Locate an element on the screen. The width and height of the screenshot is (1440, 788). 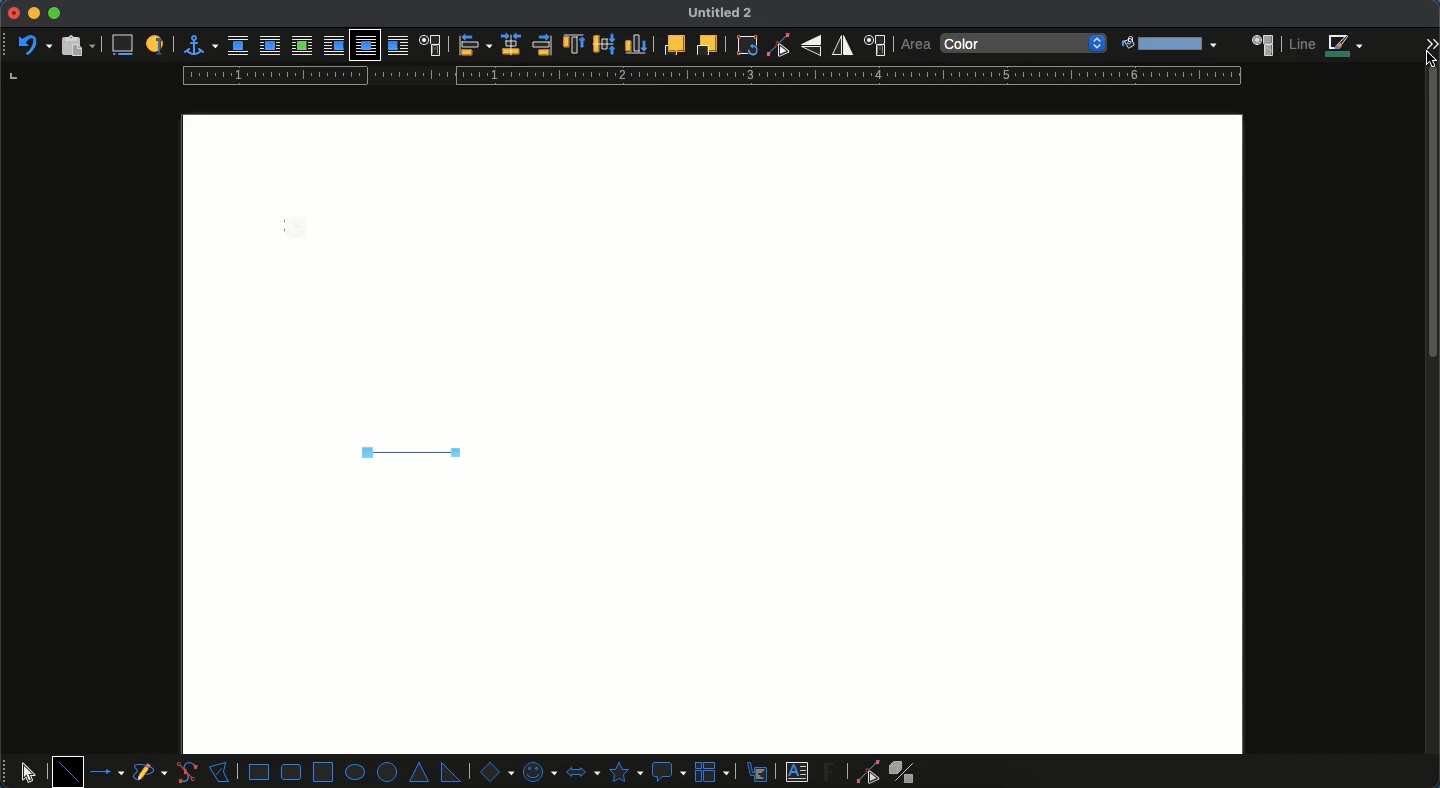
maximize is located at coordinates (54, 14).